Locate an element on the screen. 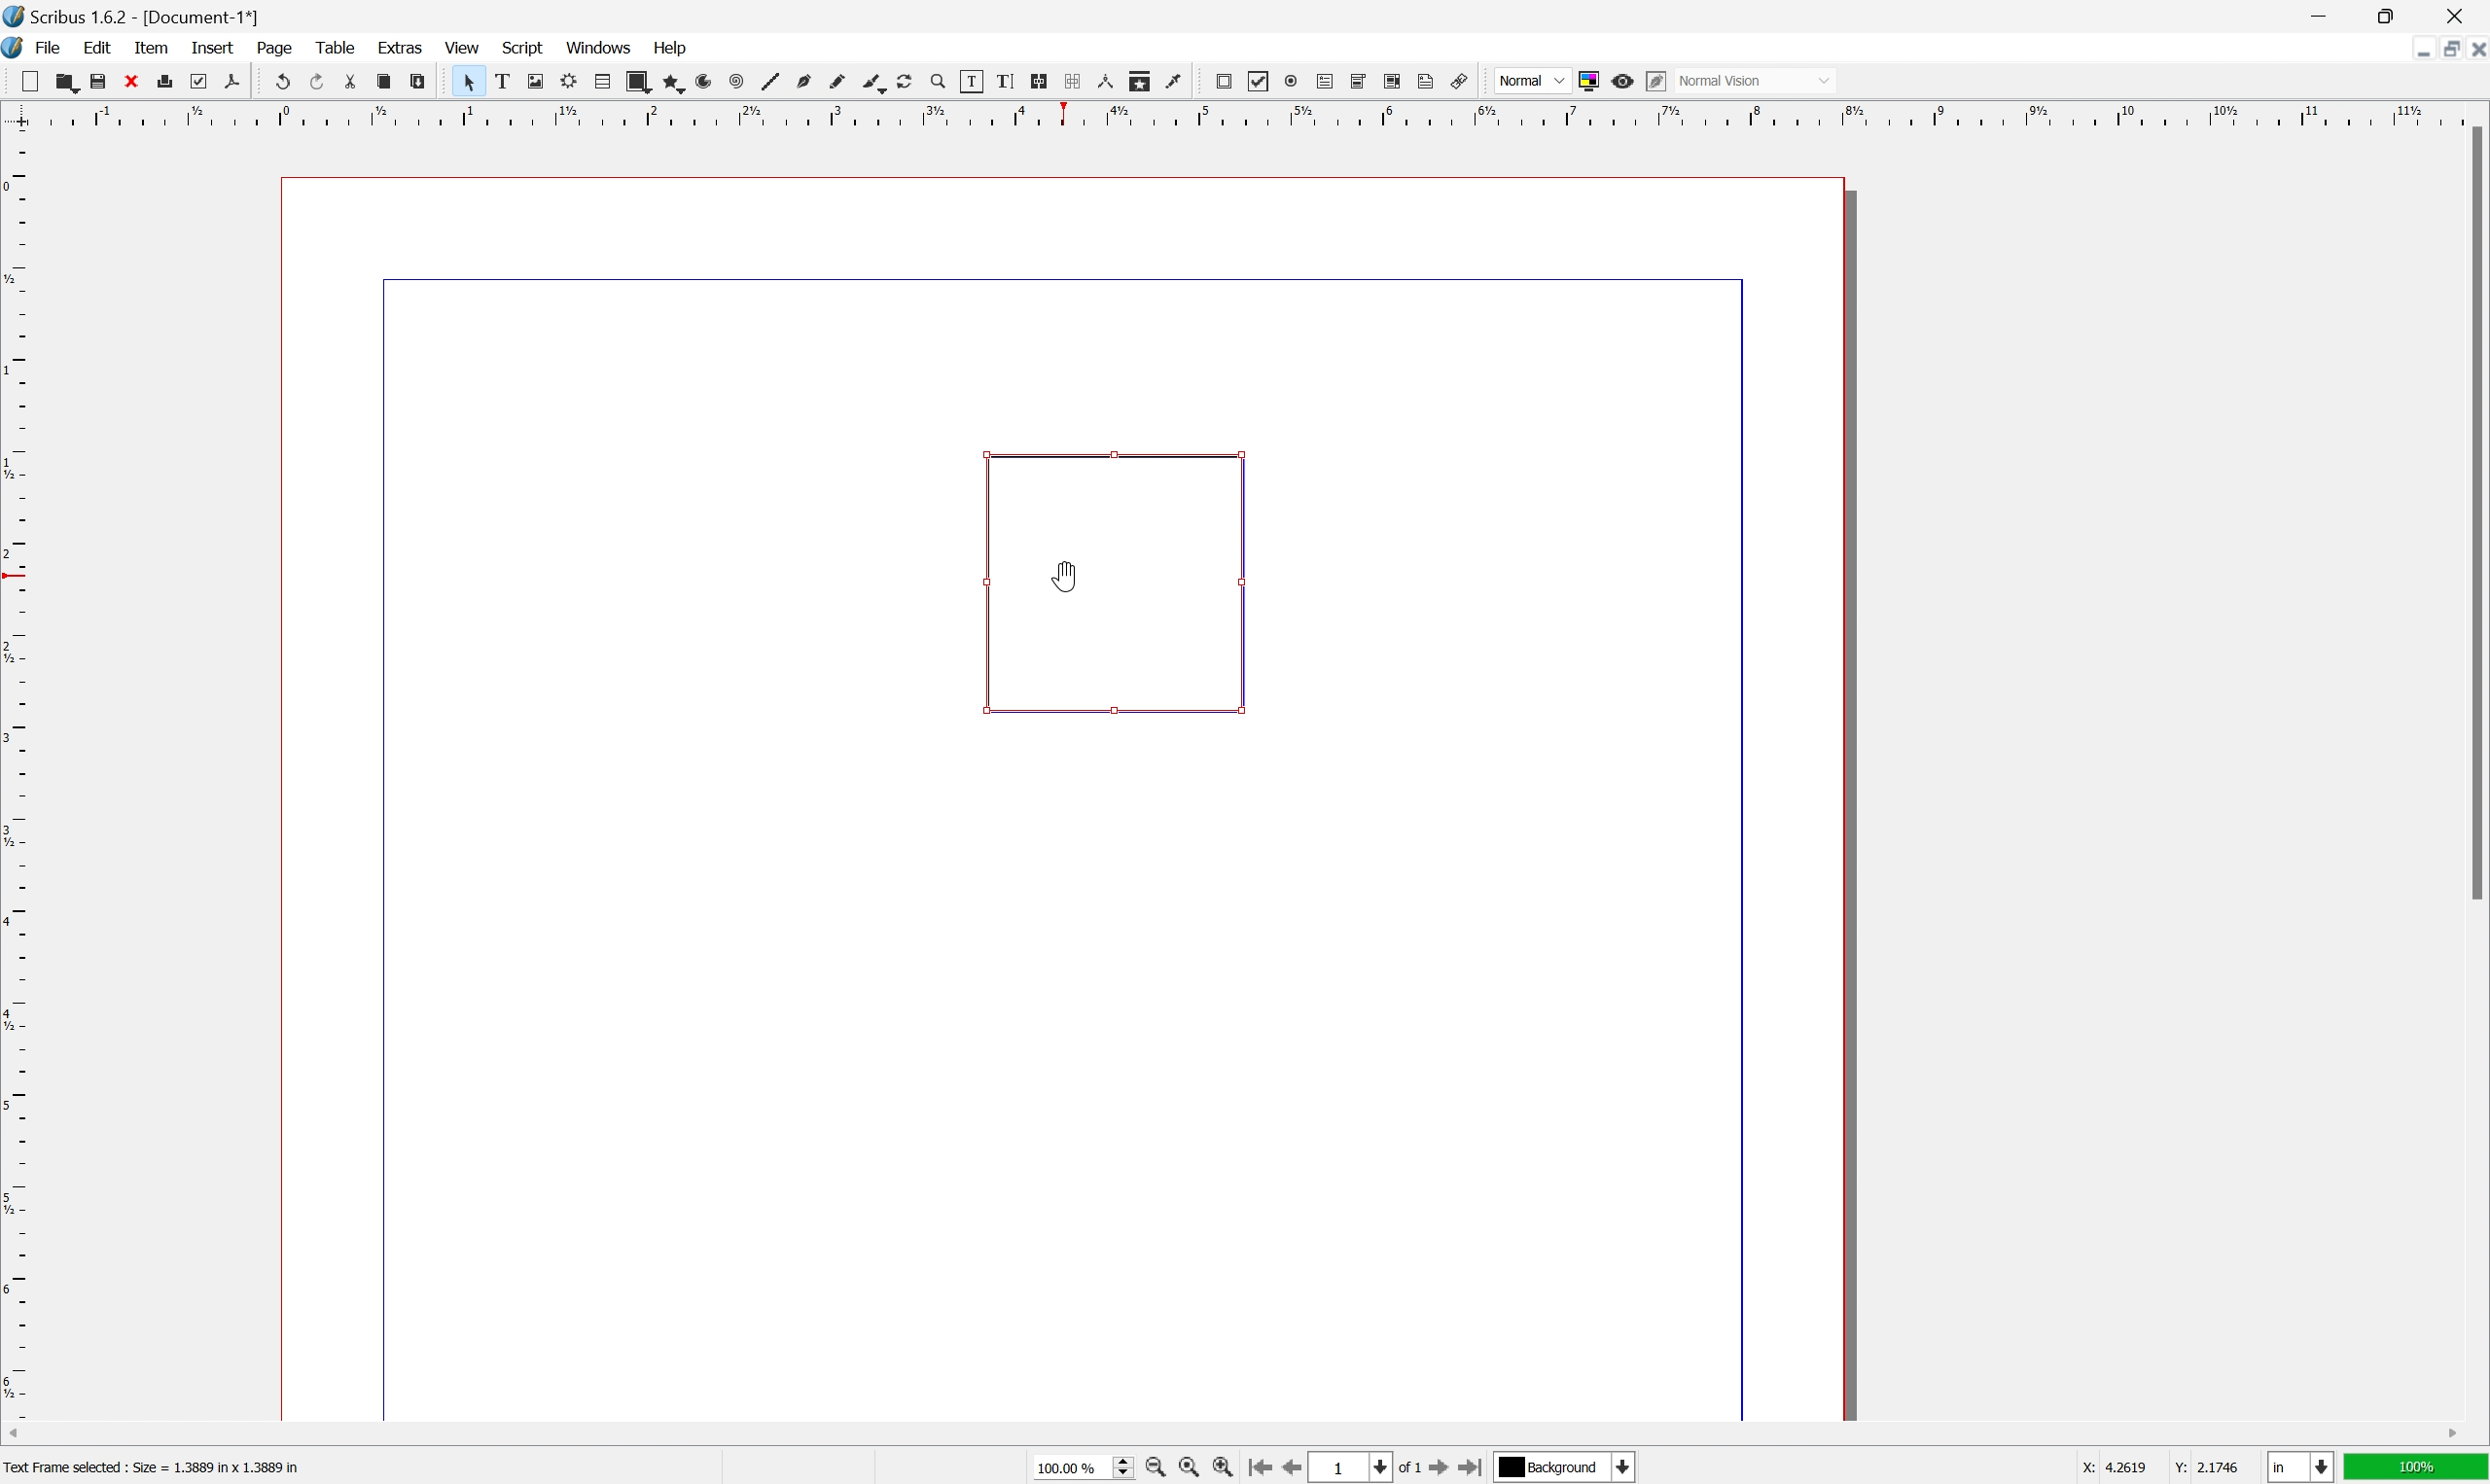 The image size is (2490, 1484). select current zoom level is located at coordinates (1083, 1466).